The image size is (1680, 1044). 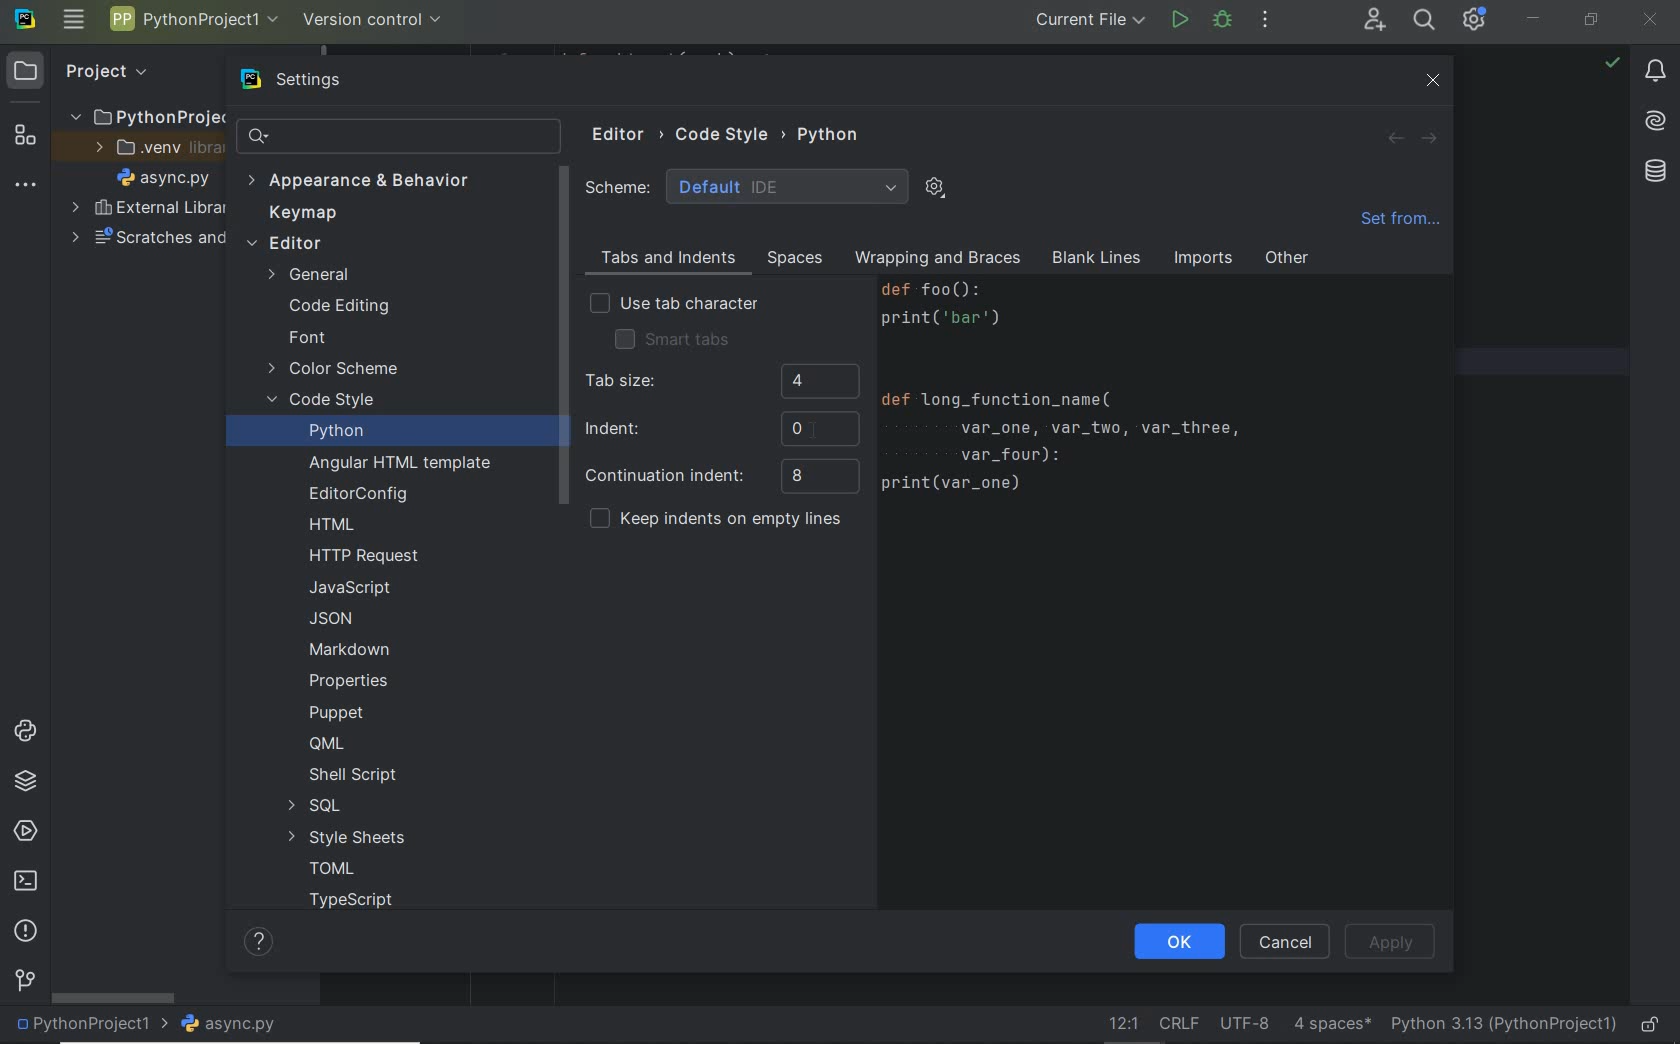 I want to click on python packages, so click(x=29, y=784).